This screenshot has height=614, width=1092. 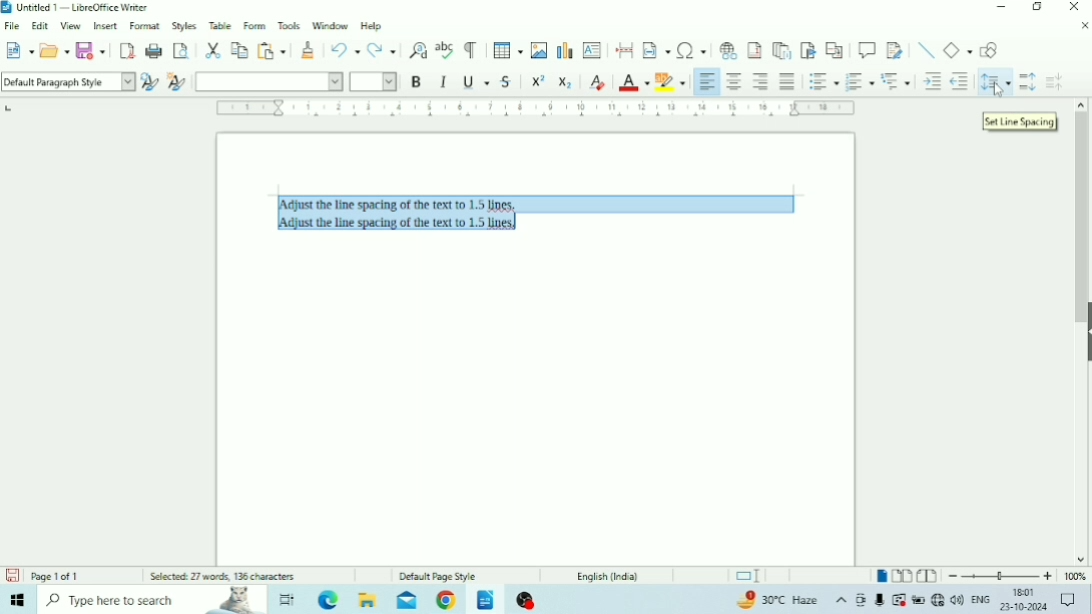 What do you see at coordinates (989, 48) in the screenshot?
I see `Show Draw Functions` at bounding box center [989, 48].